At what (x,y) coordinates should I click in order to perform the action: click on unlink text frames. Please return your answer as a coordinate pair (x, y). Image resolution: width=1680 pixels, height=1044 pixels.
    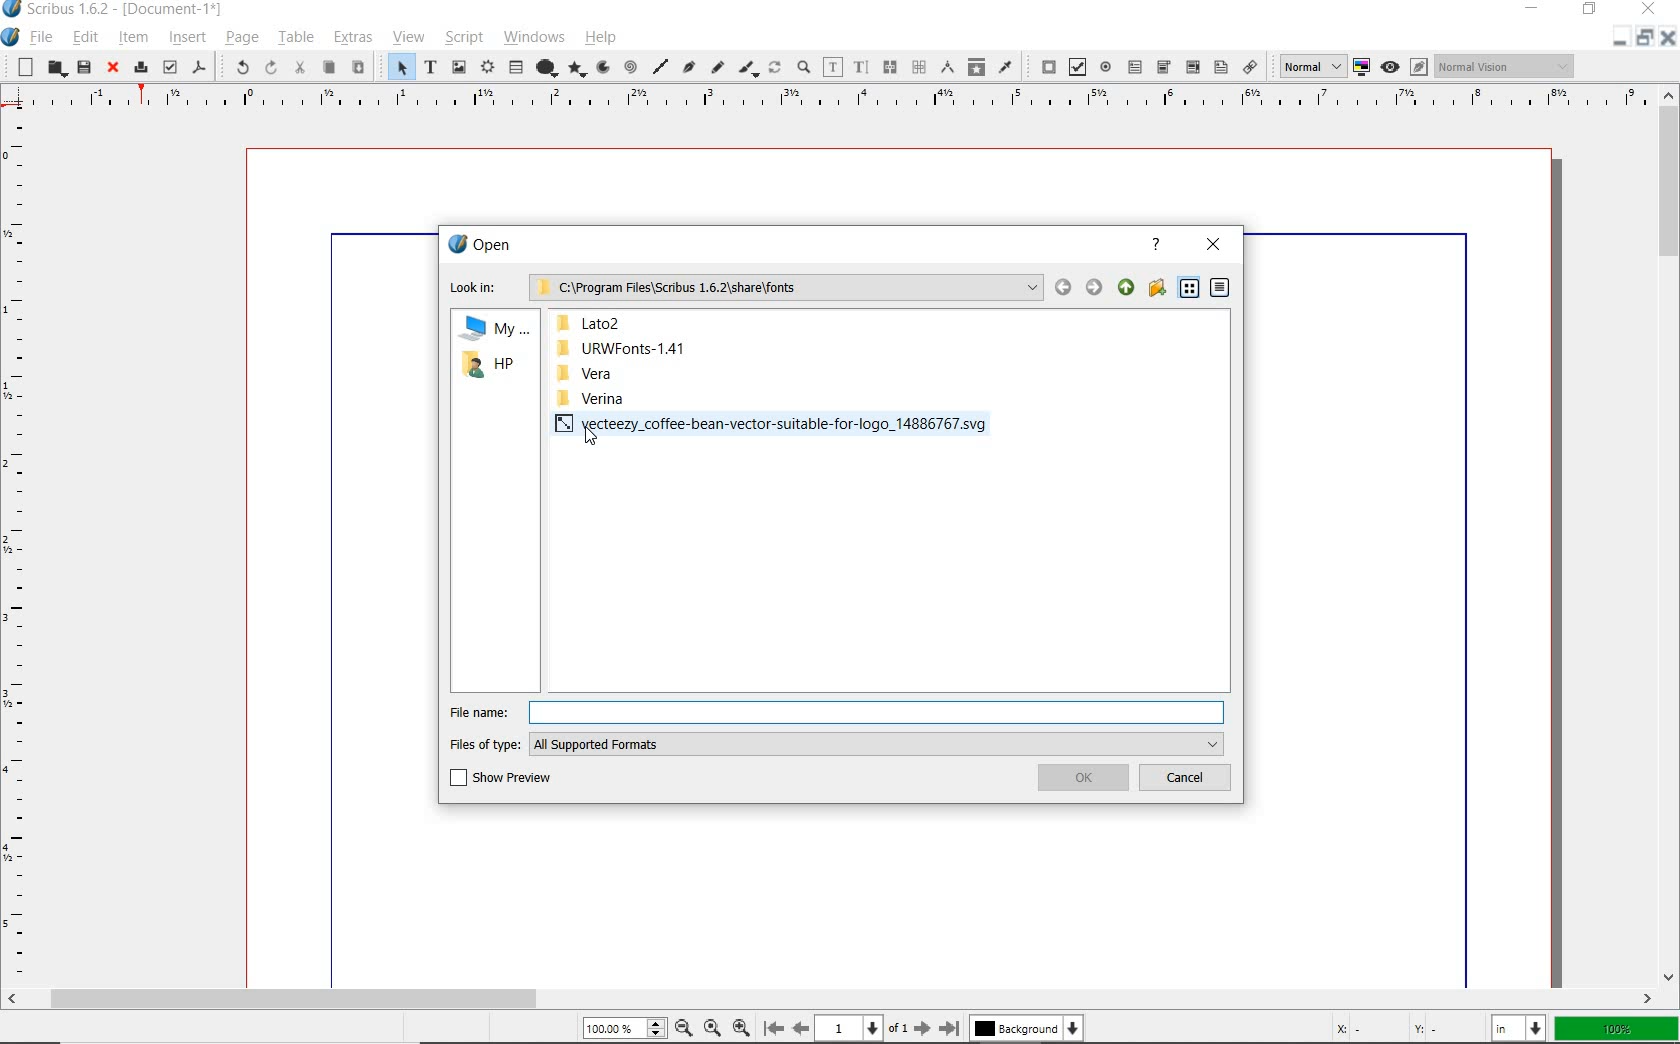
    Looking at the image, I should click on (919, 66).